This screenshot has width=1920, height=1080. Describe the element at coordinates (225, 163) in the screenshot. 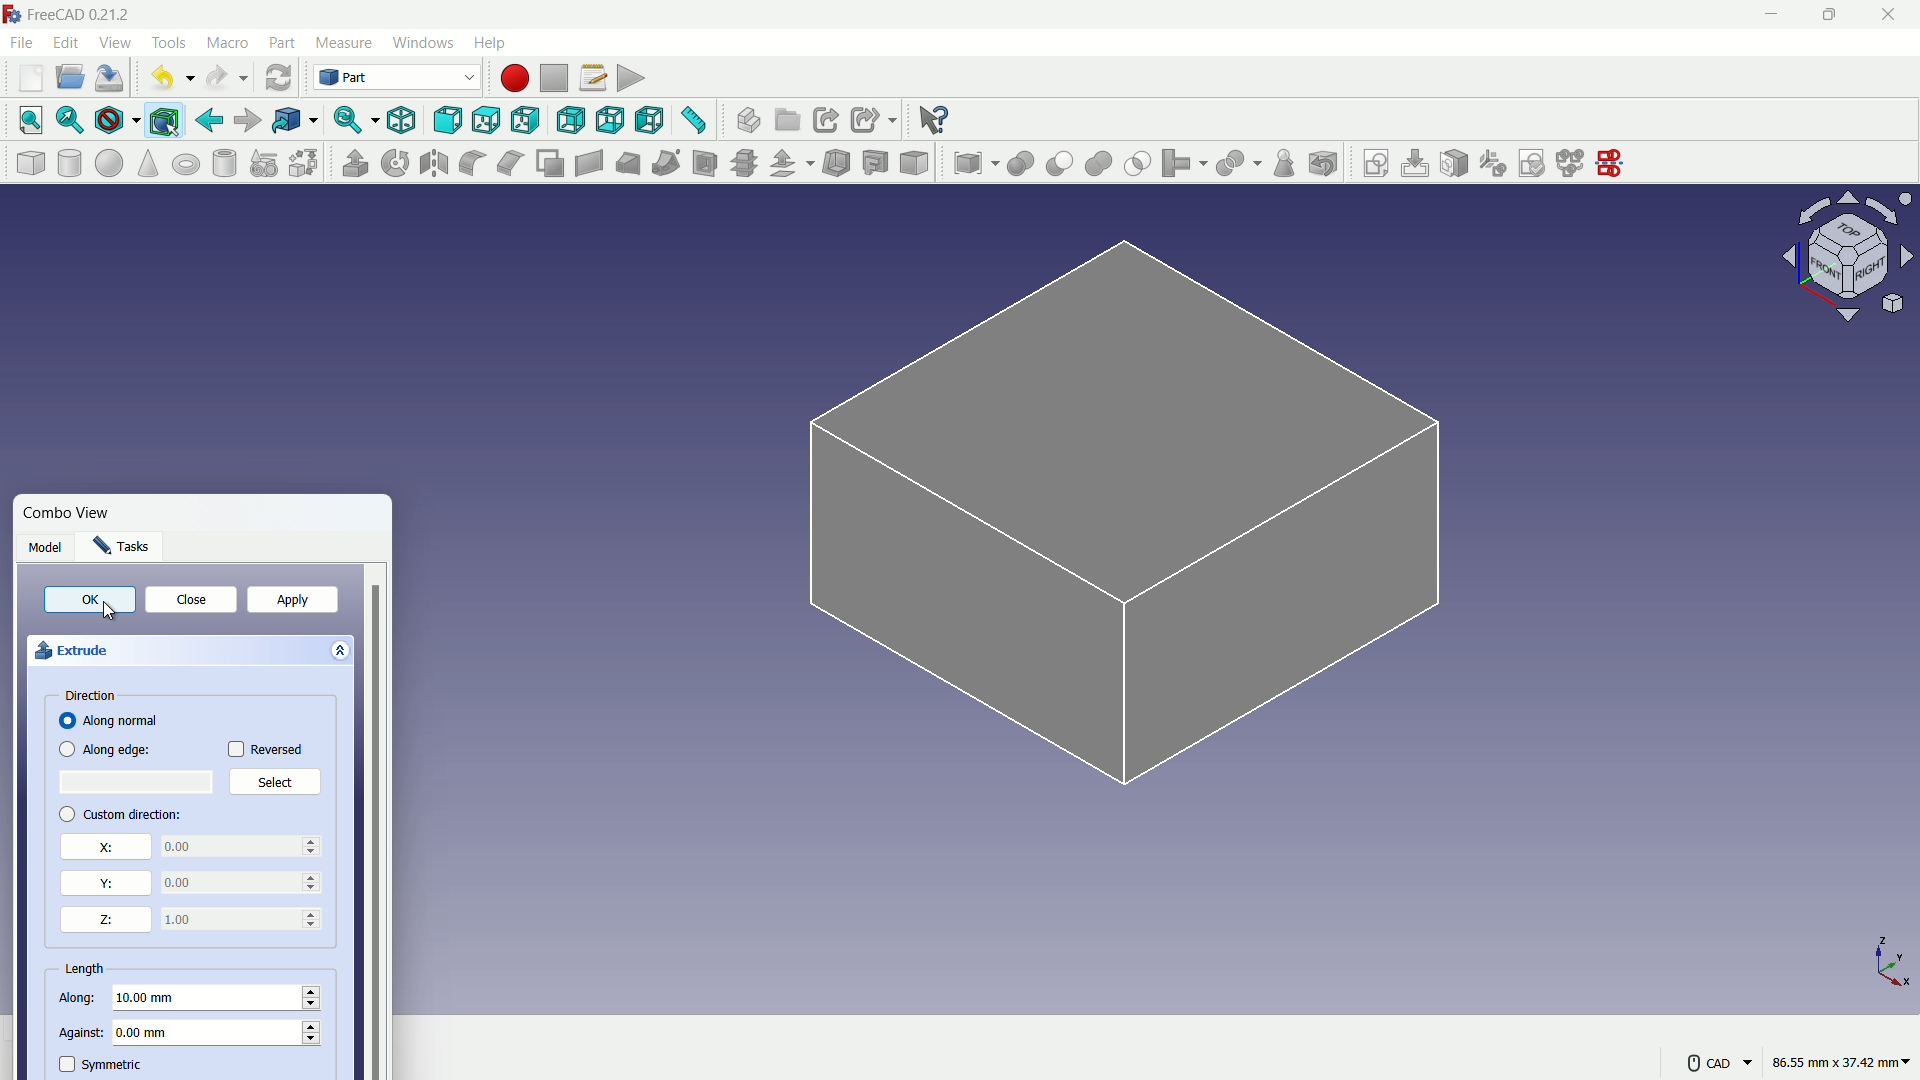

I see `hollow cylinder` at that location.